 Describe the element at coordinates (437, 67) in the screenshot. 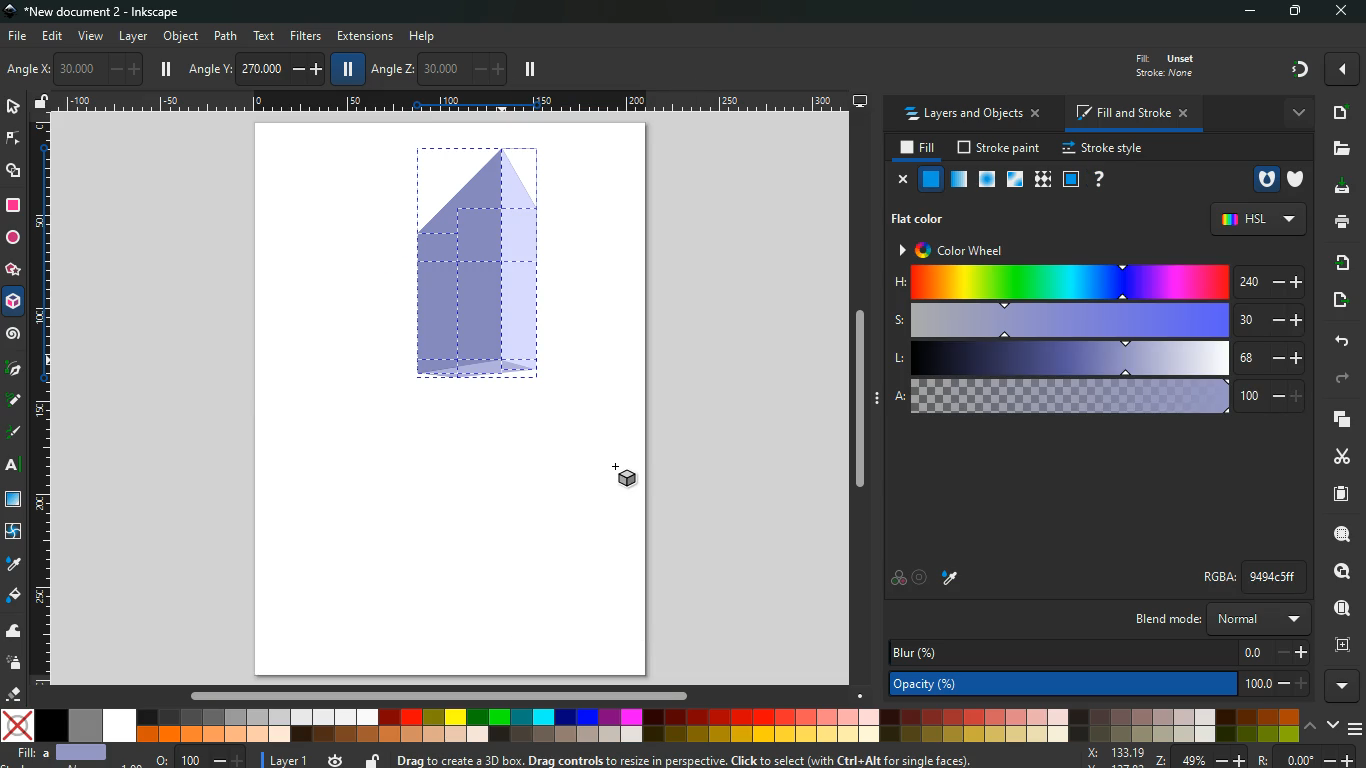

I see `angle z` at that location.